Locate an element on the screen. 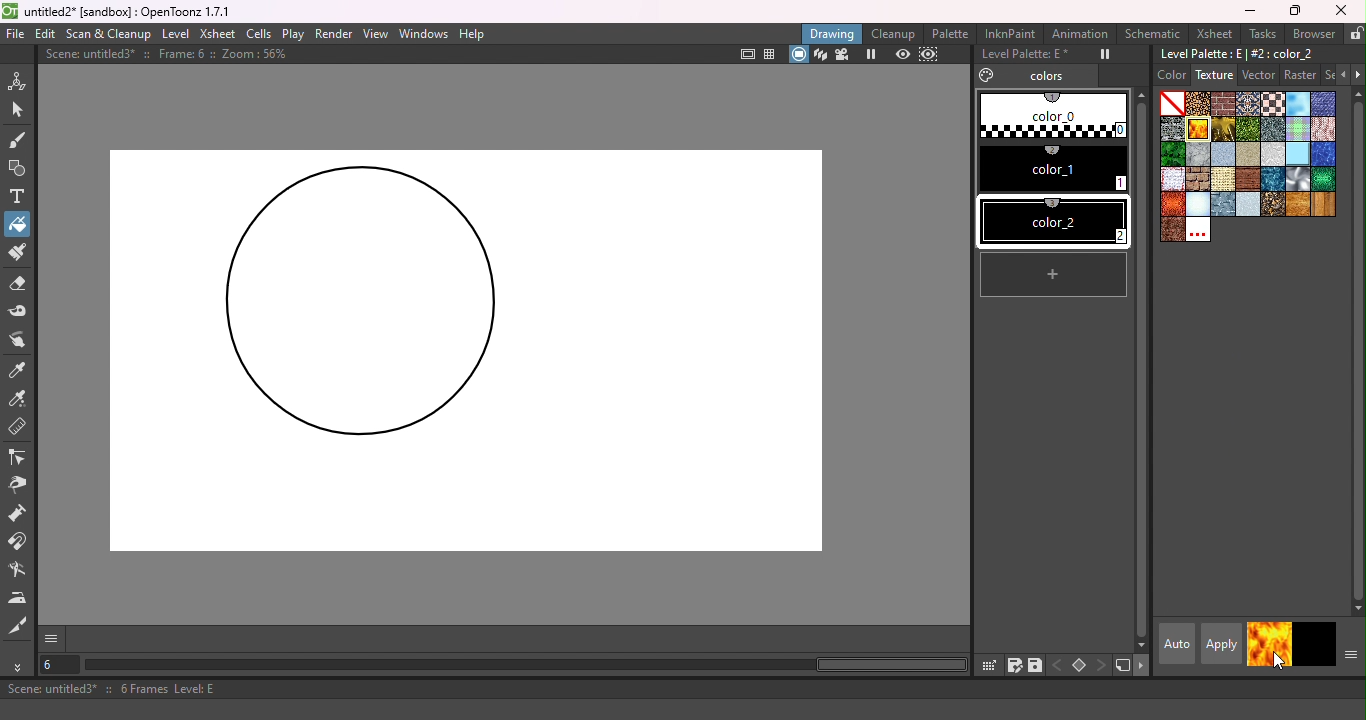  pool.bmp is located at coordinates (1323, 154).